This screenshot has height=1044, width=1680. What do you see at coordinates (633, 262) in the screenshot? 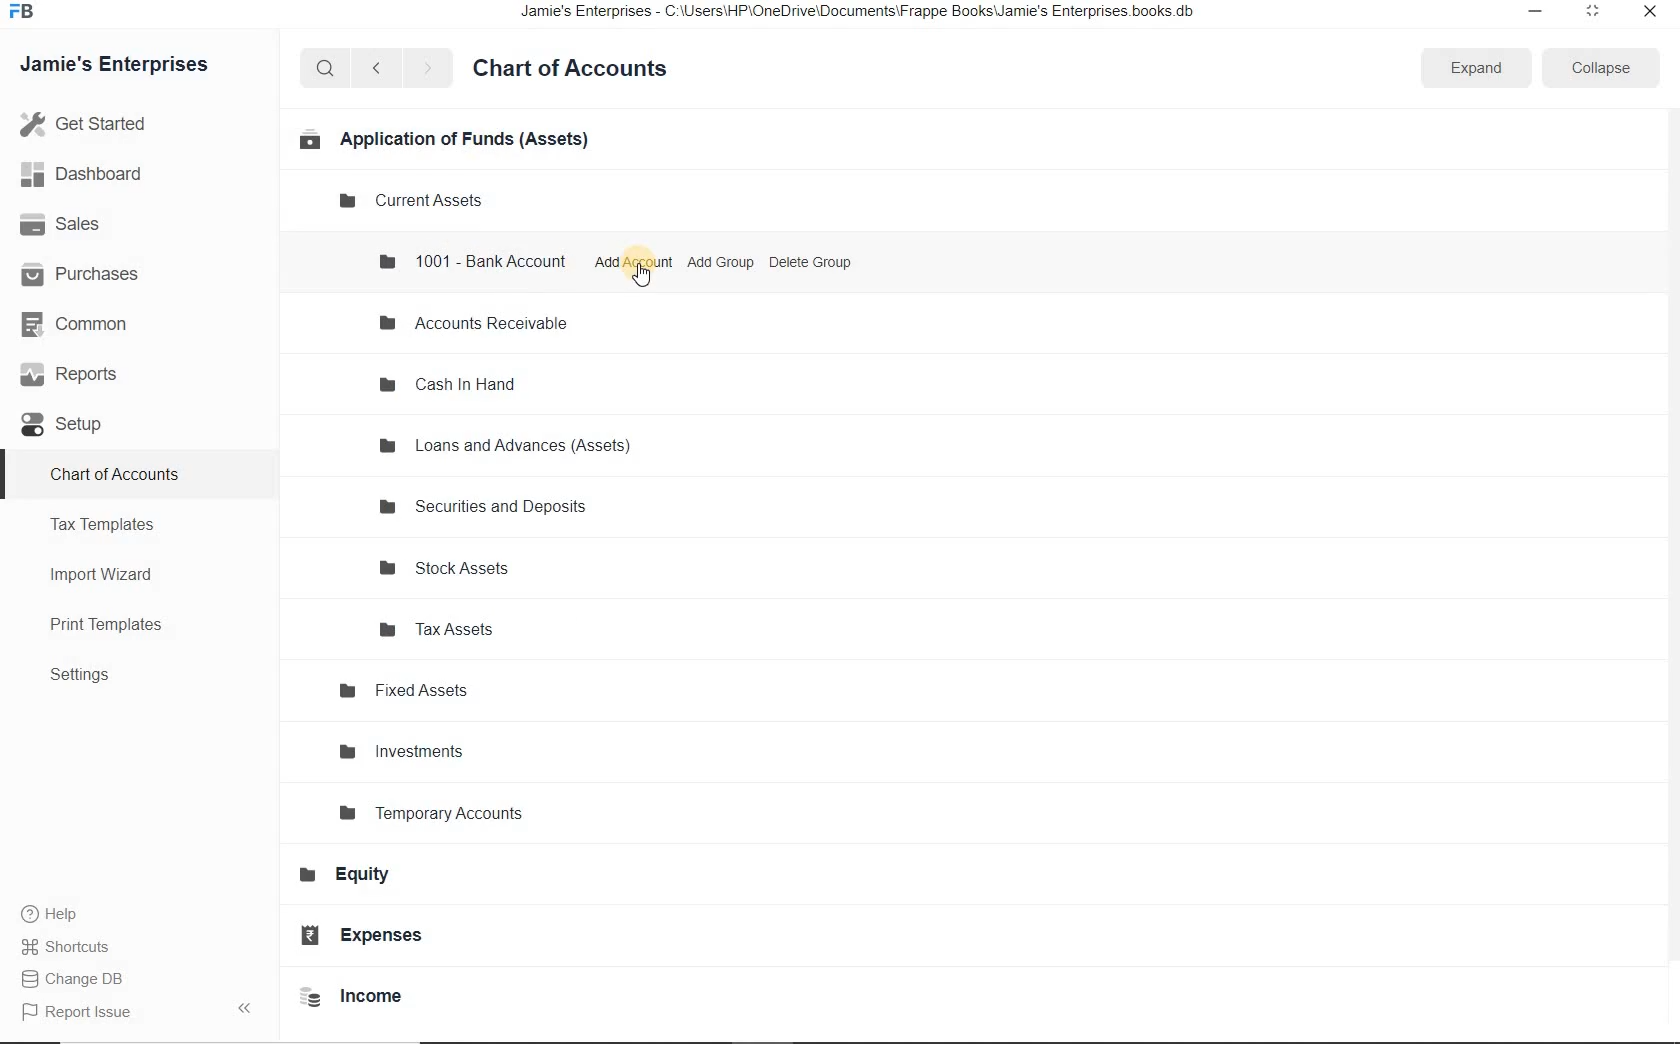
I see `Add Account` at bounding box center [633, 262].